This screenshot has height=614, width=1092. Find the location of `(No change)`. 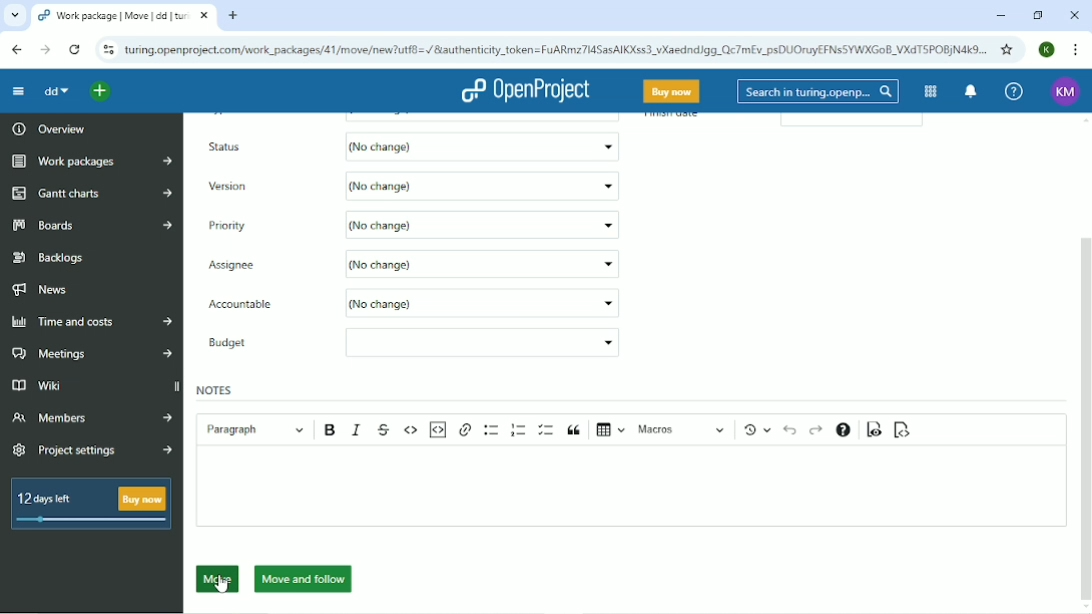

(No change) is located at coordinates (483, 146).